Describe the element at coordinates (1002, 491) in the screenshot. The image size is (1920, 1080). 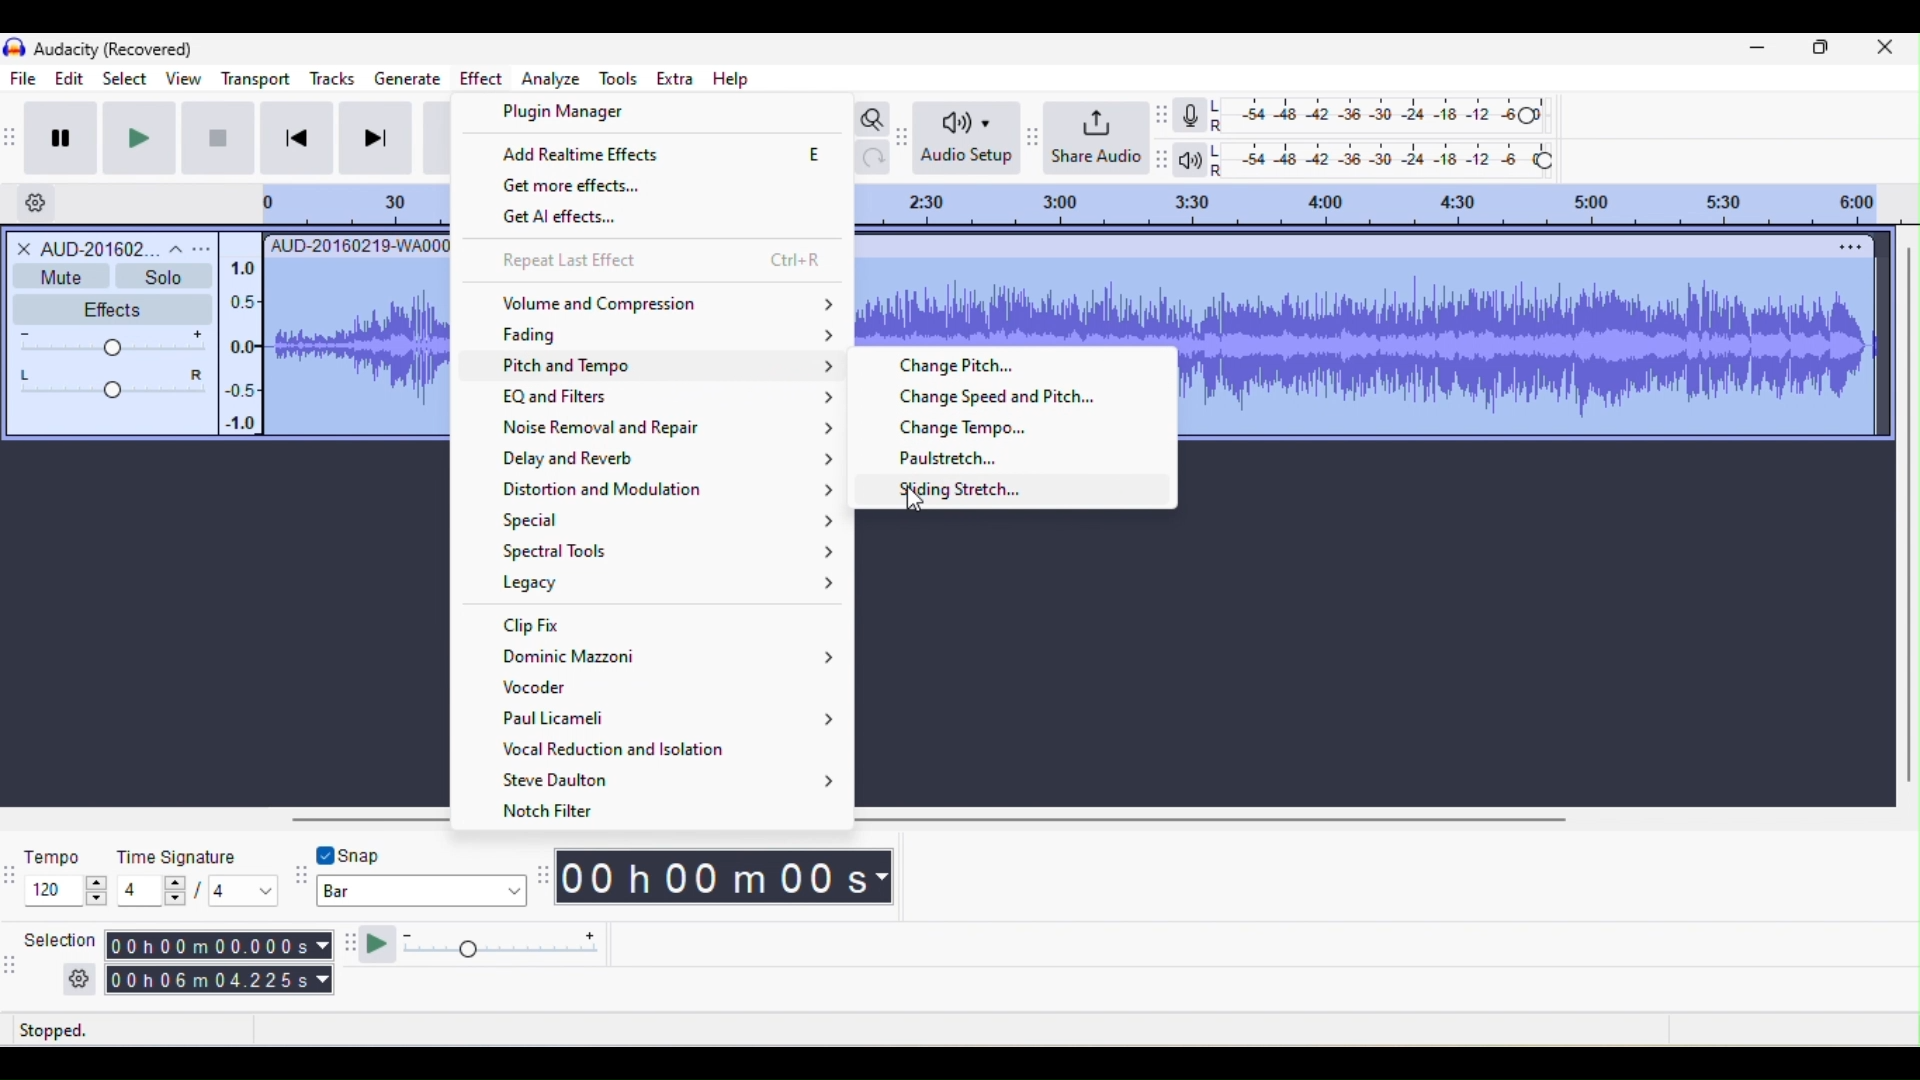
I see `sliding stretch` at that location.